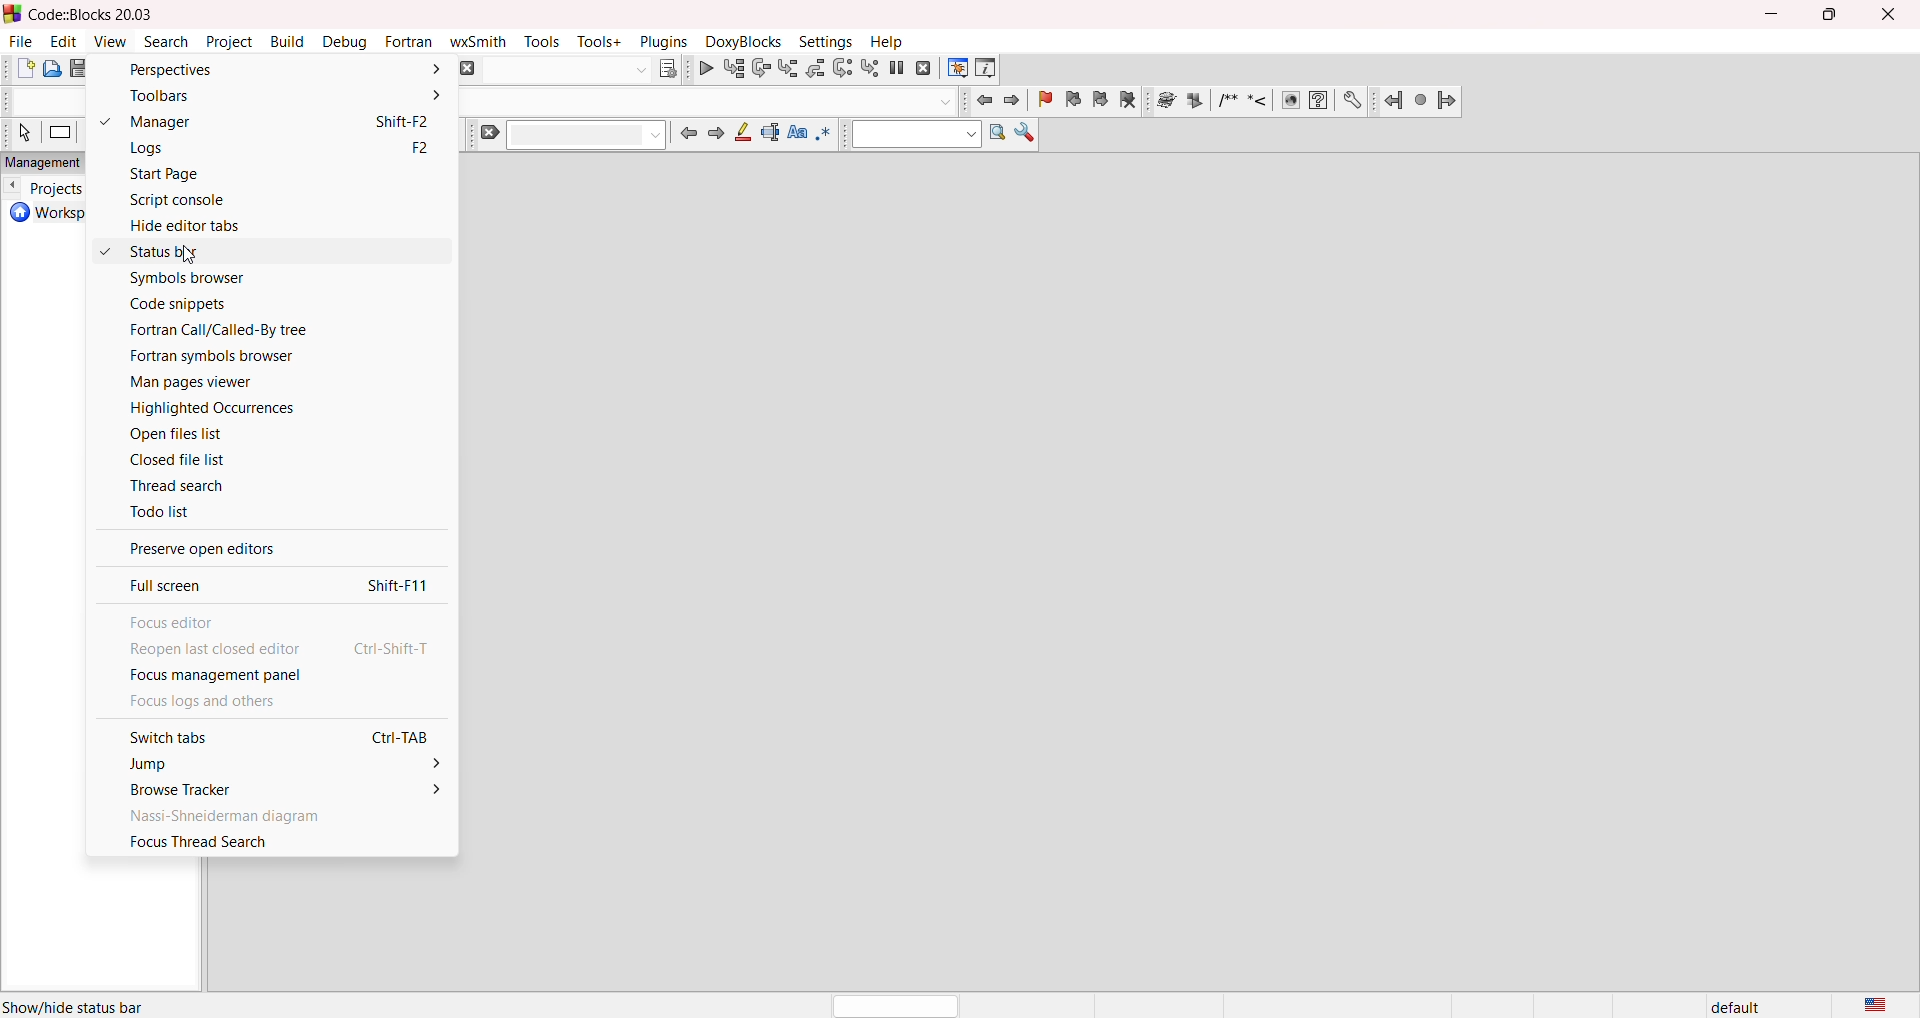 This screenshot has height=1018, width=1920. I want to click on text to search, so click(916, 134).